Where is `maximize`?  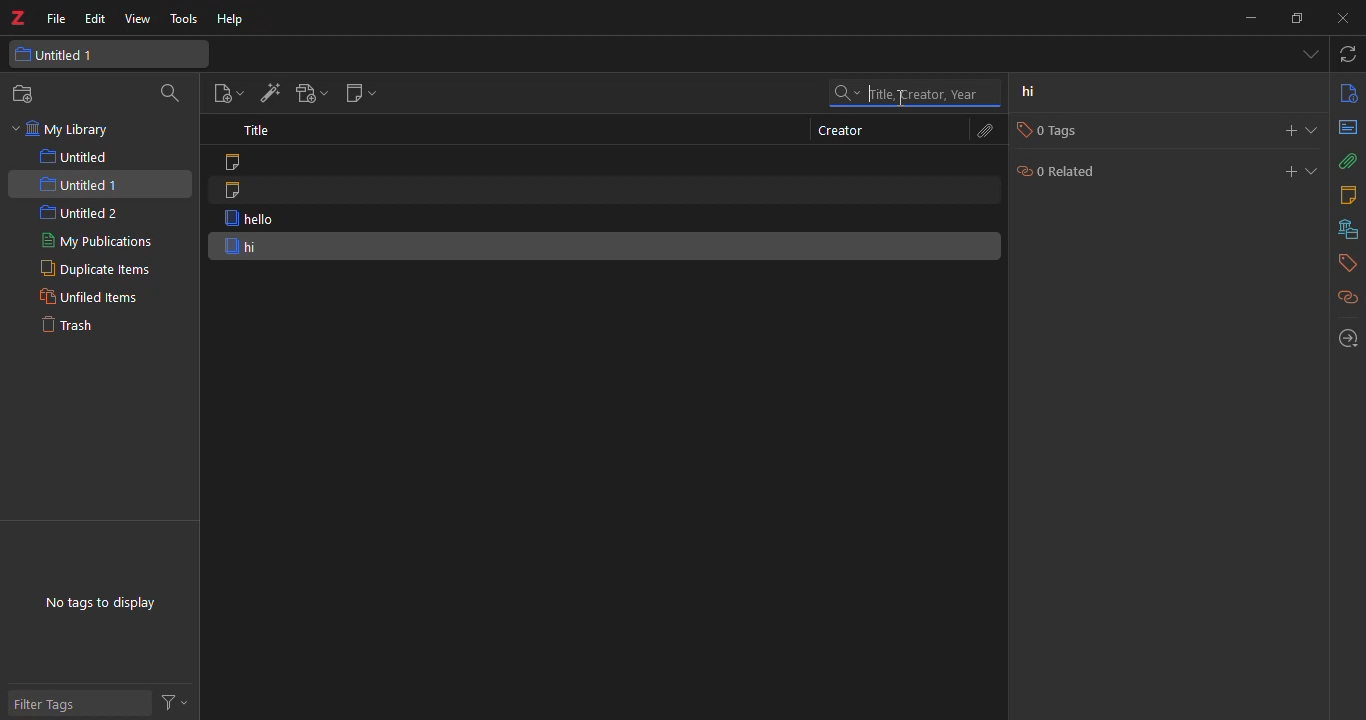 maximize is located at coordinates (1295, 20).